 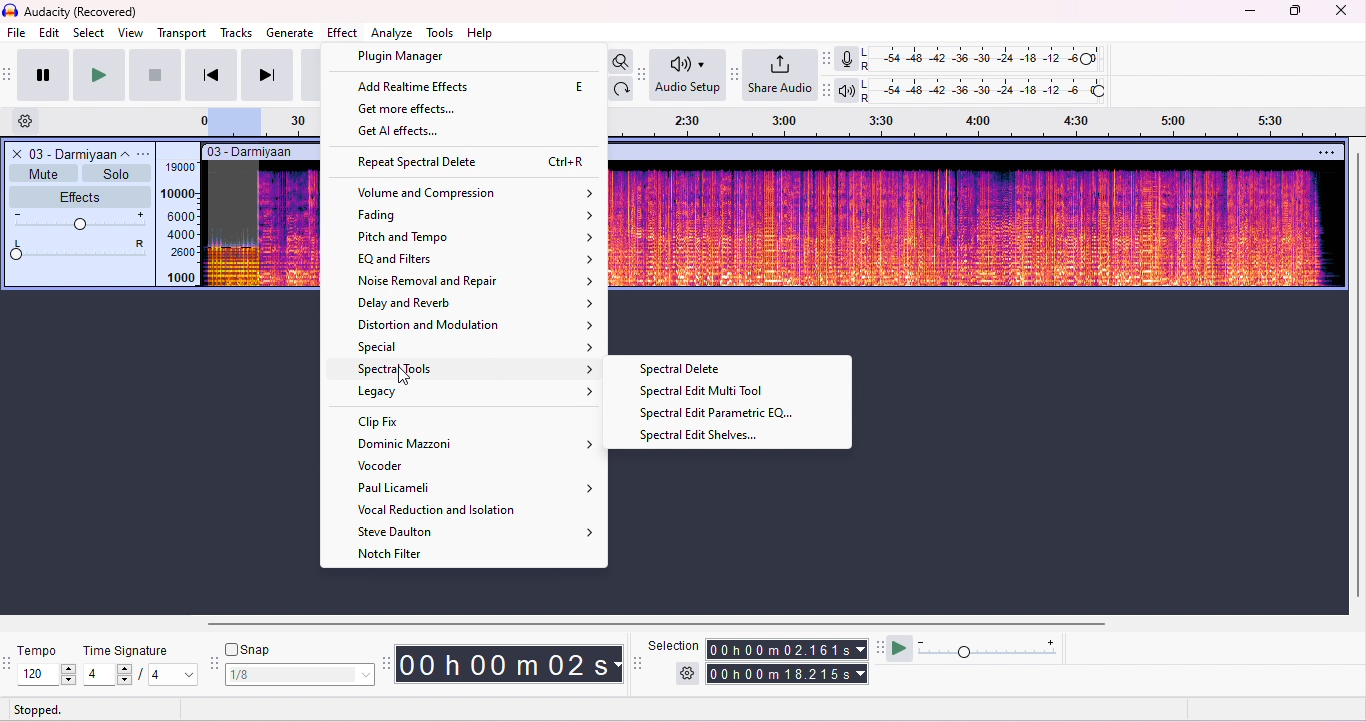 What do you see at coordinates (1340, 12) in the screenshot?
I see `close` at bounding box center [1340, 12].